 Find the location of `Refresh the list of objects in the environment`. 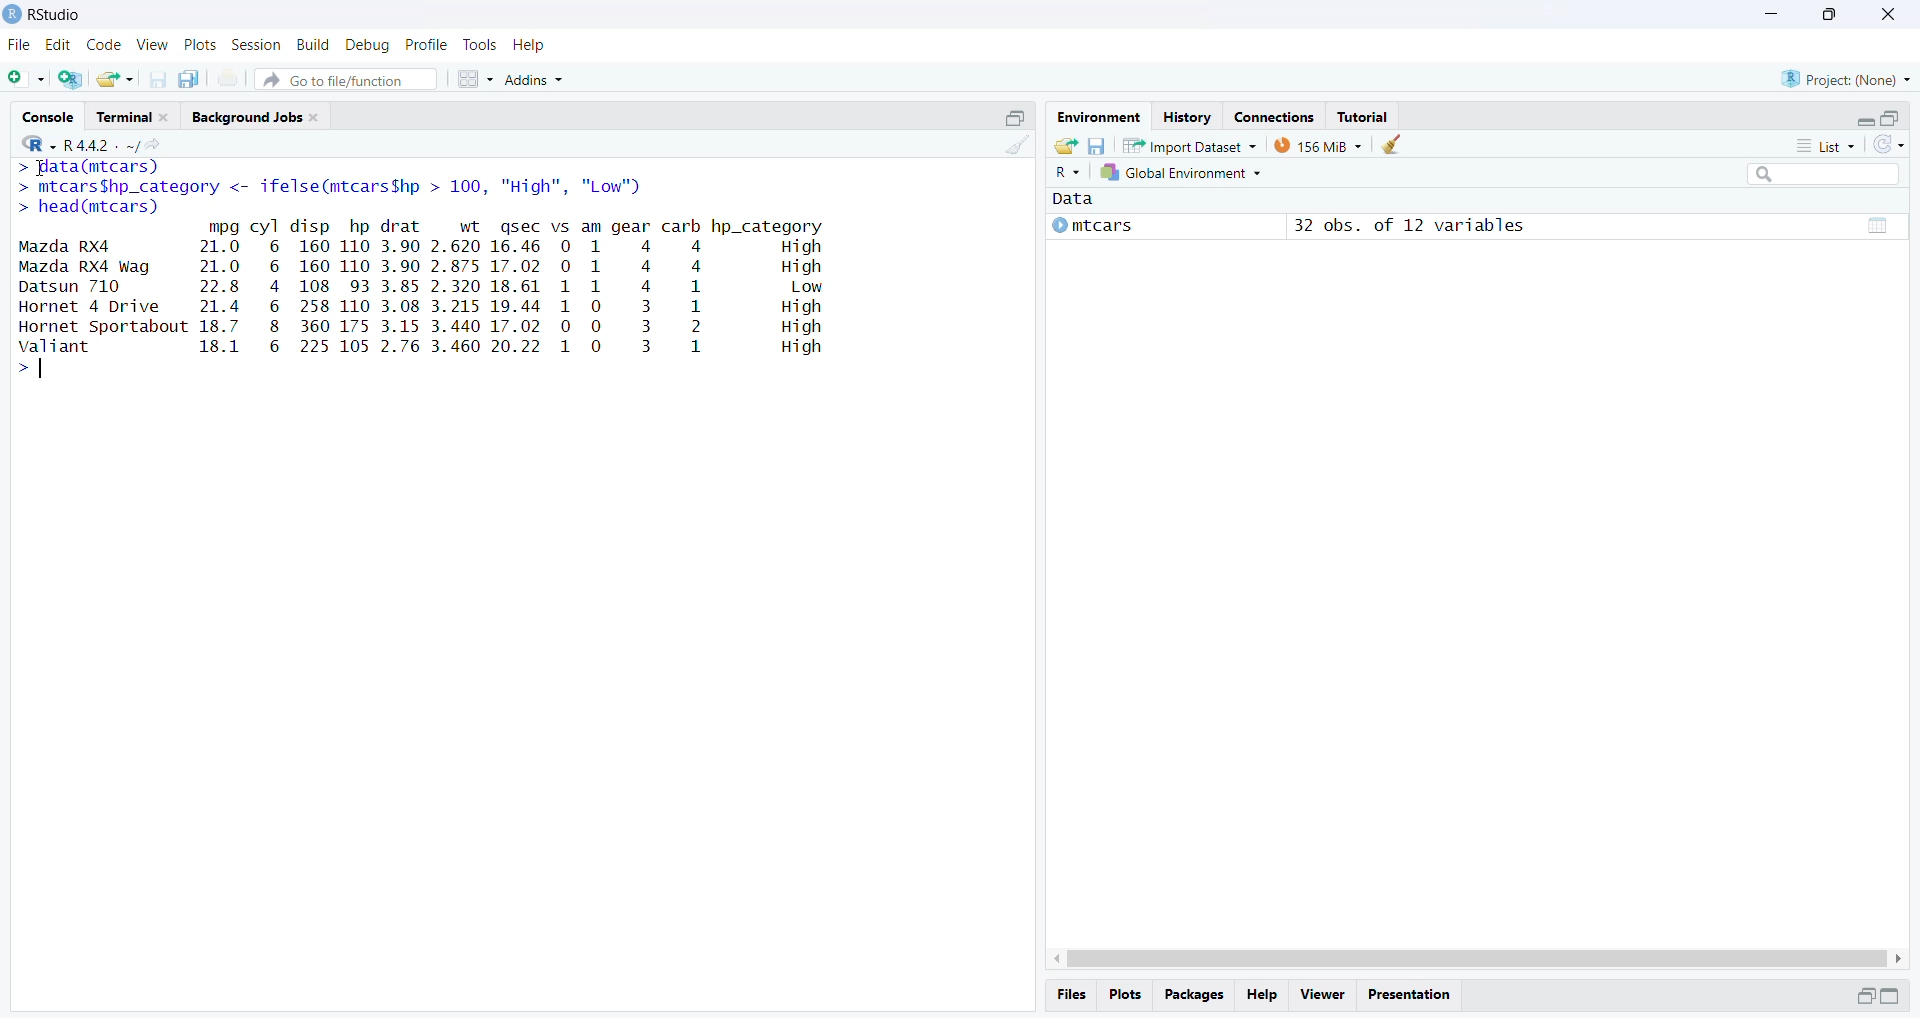

Refresh the list of objects in the environment is located at coordinates (1890, 146).